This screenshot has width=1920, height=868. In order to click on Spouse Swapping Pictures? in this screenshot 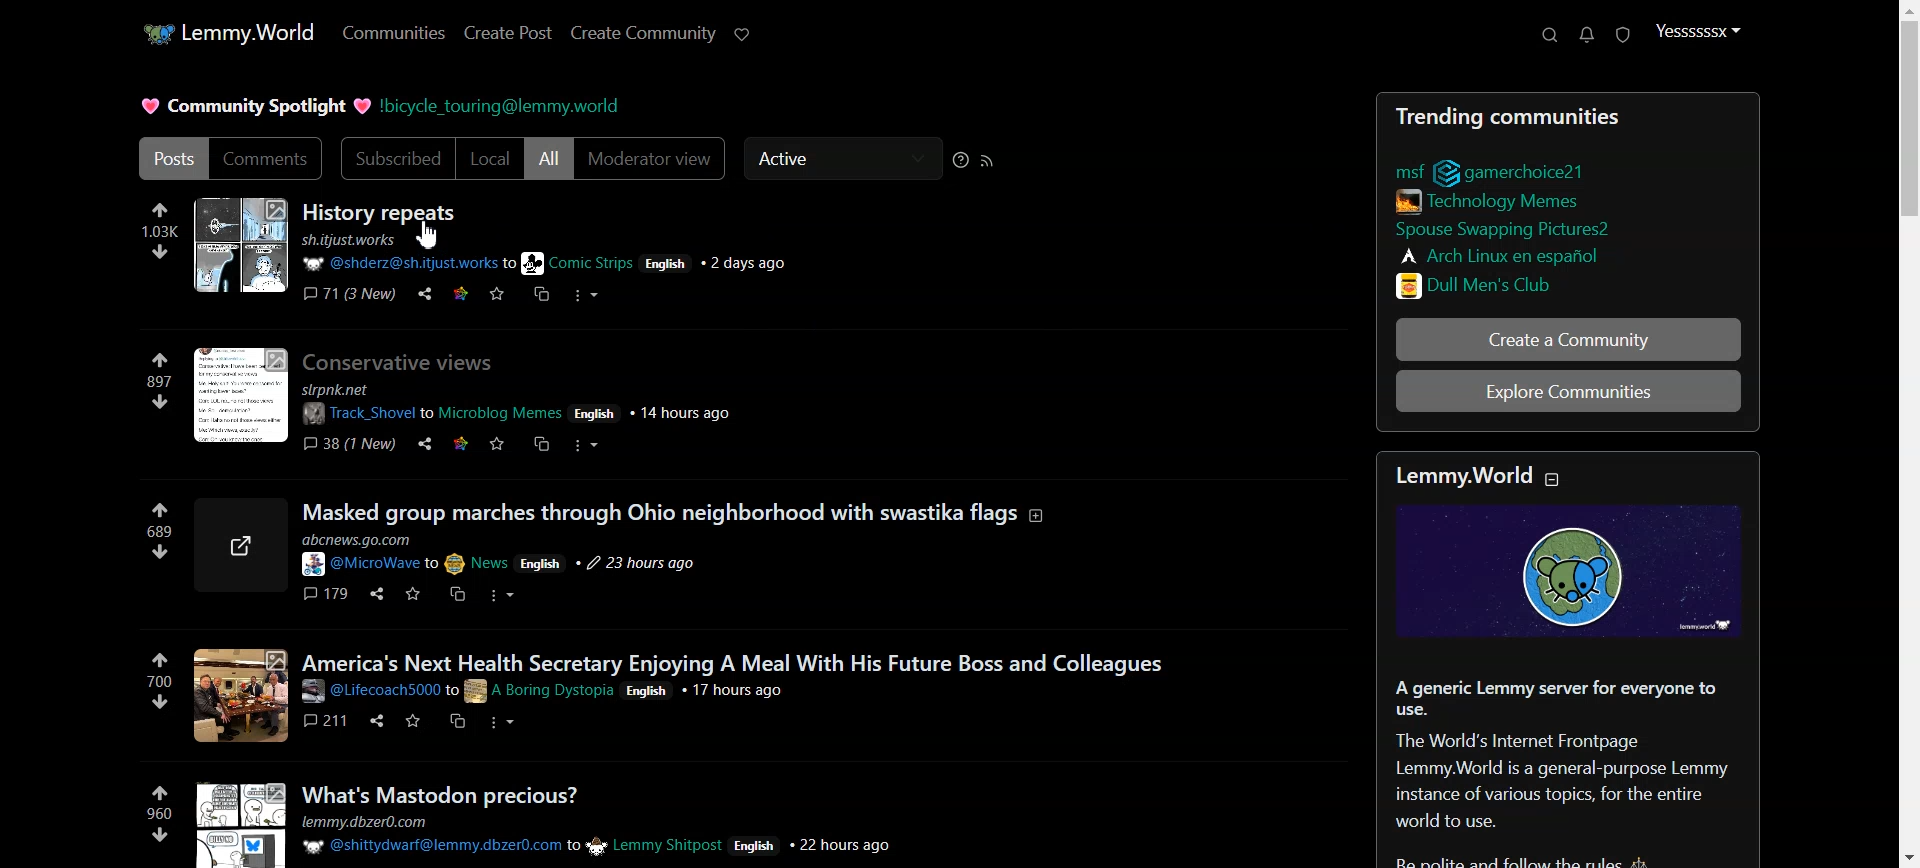, I will do `click(1511, 229)`.